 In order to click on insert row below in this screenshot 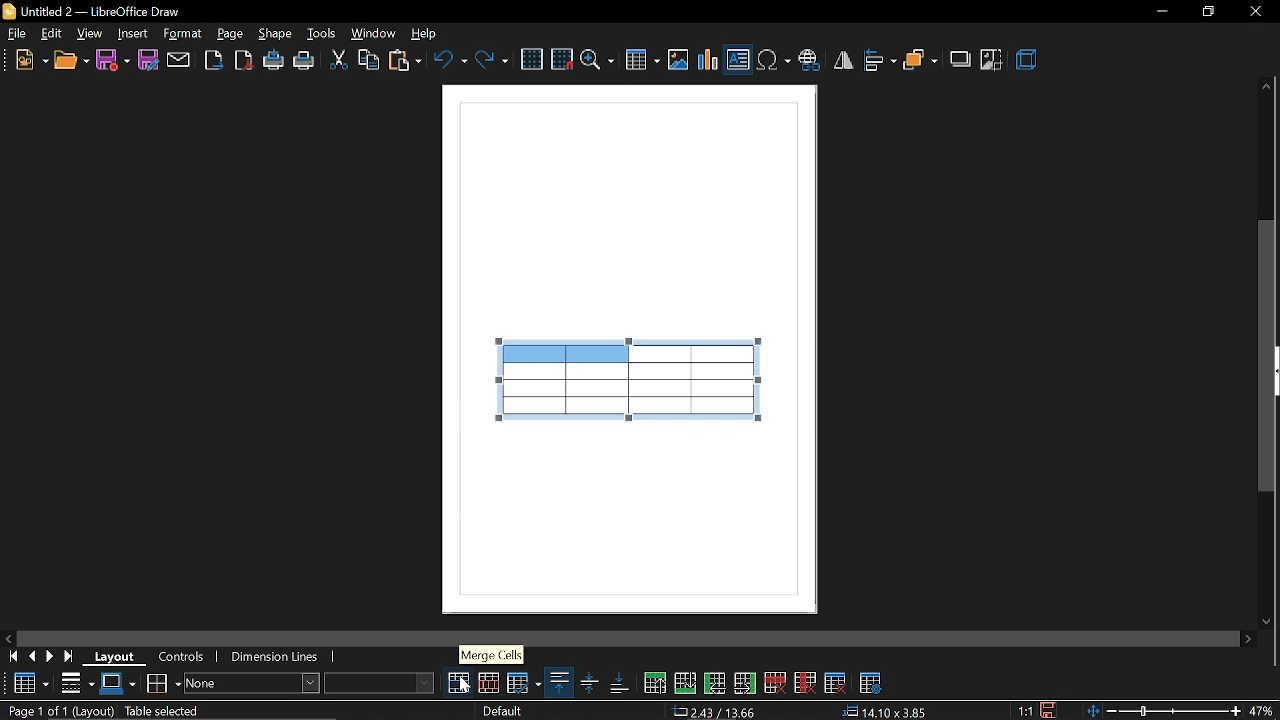, I will do `click(686, 682)`.